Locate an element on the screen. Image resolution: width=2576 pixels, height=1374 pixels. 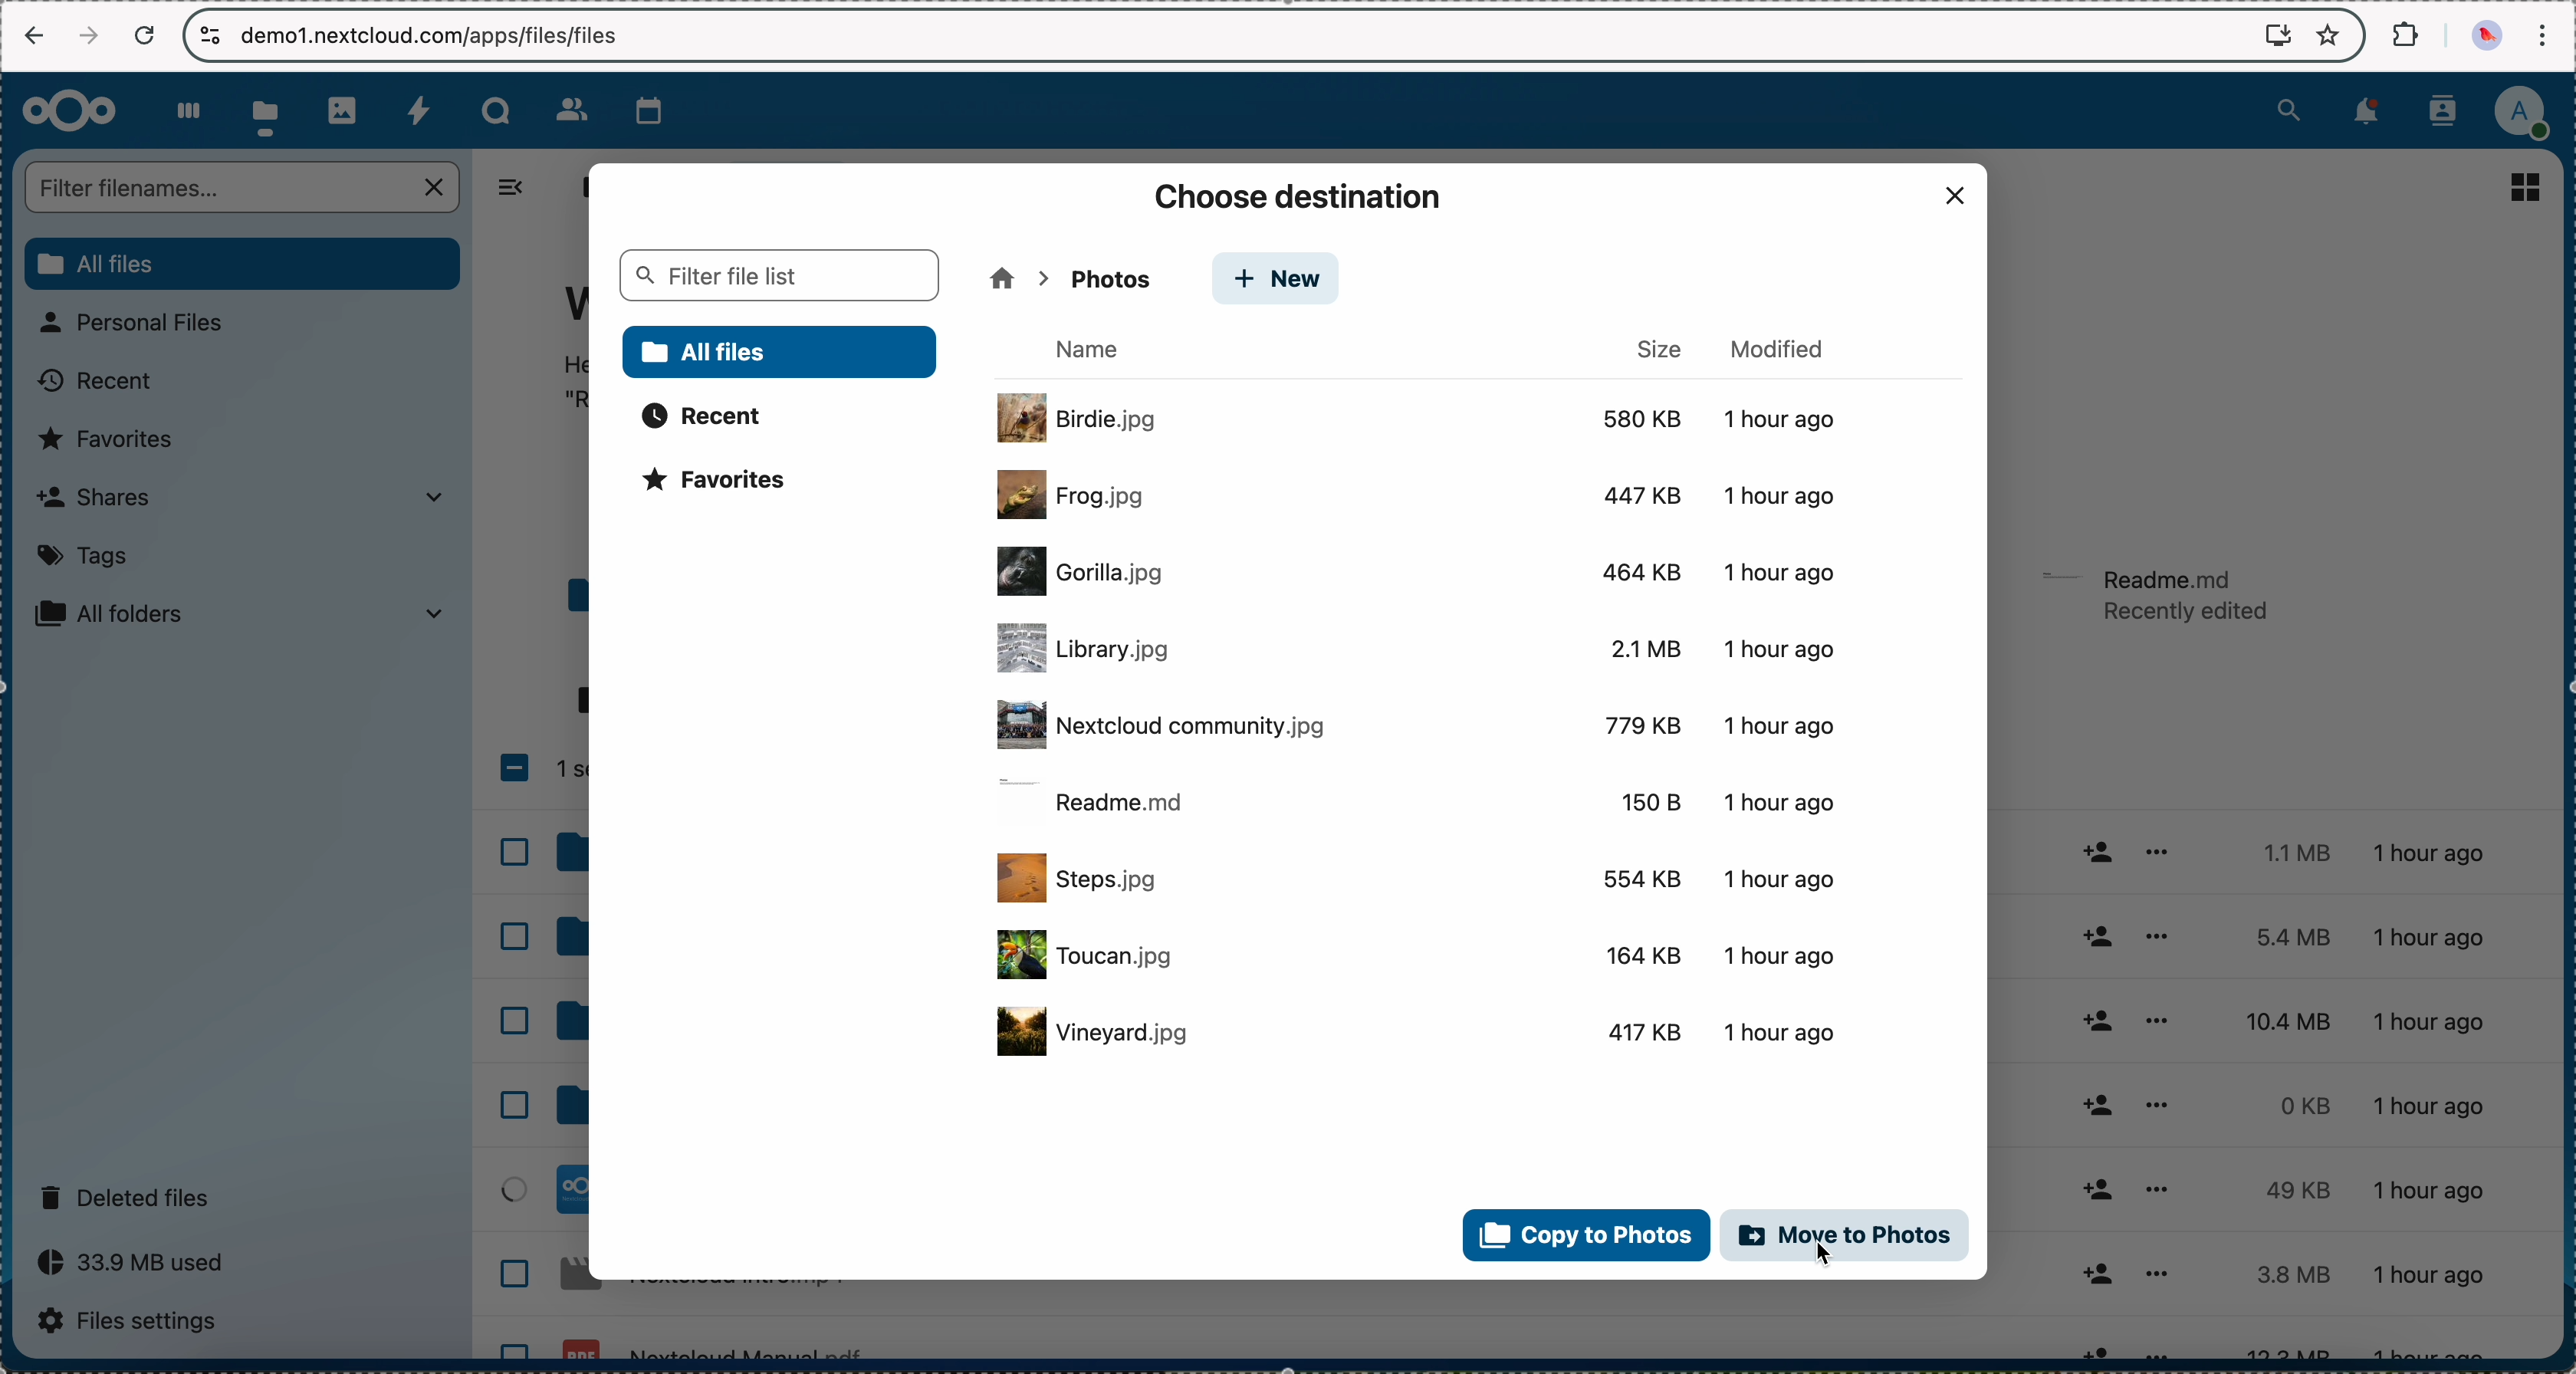
cancel  is located at coordinates (145, 35).